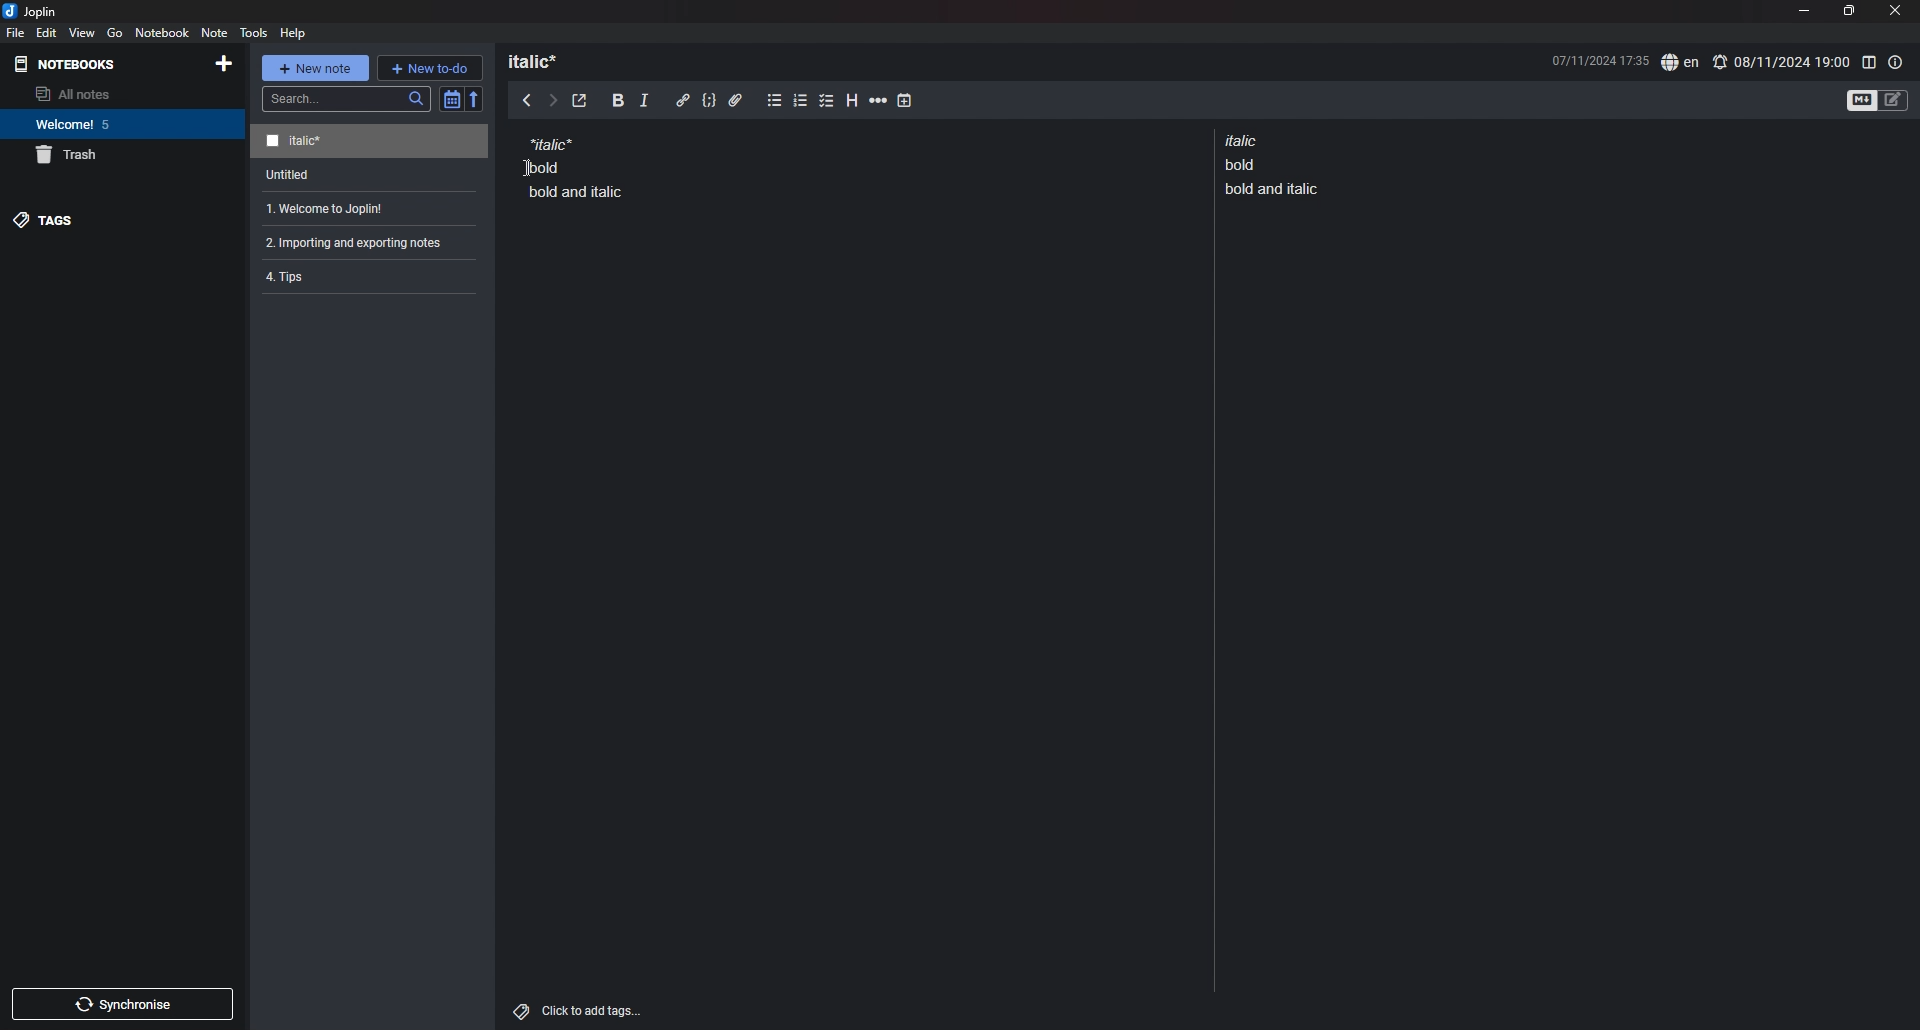 The height and width of the screenshot is (1030, 1920). What do you see at coordinates (451, 99) in the screenshot?
I see `toggle sort order` at bounding box center [451, 99].